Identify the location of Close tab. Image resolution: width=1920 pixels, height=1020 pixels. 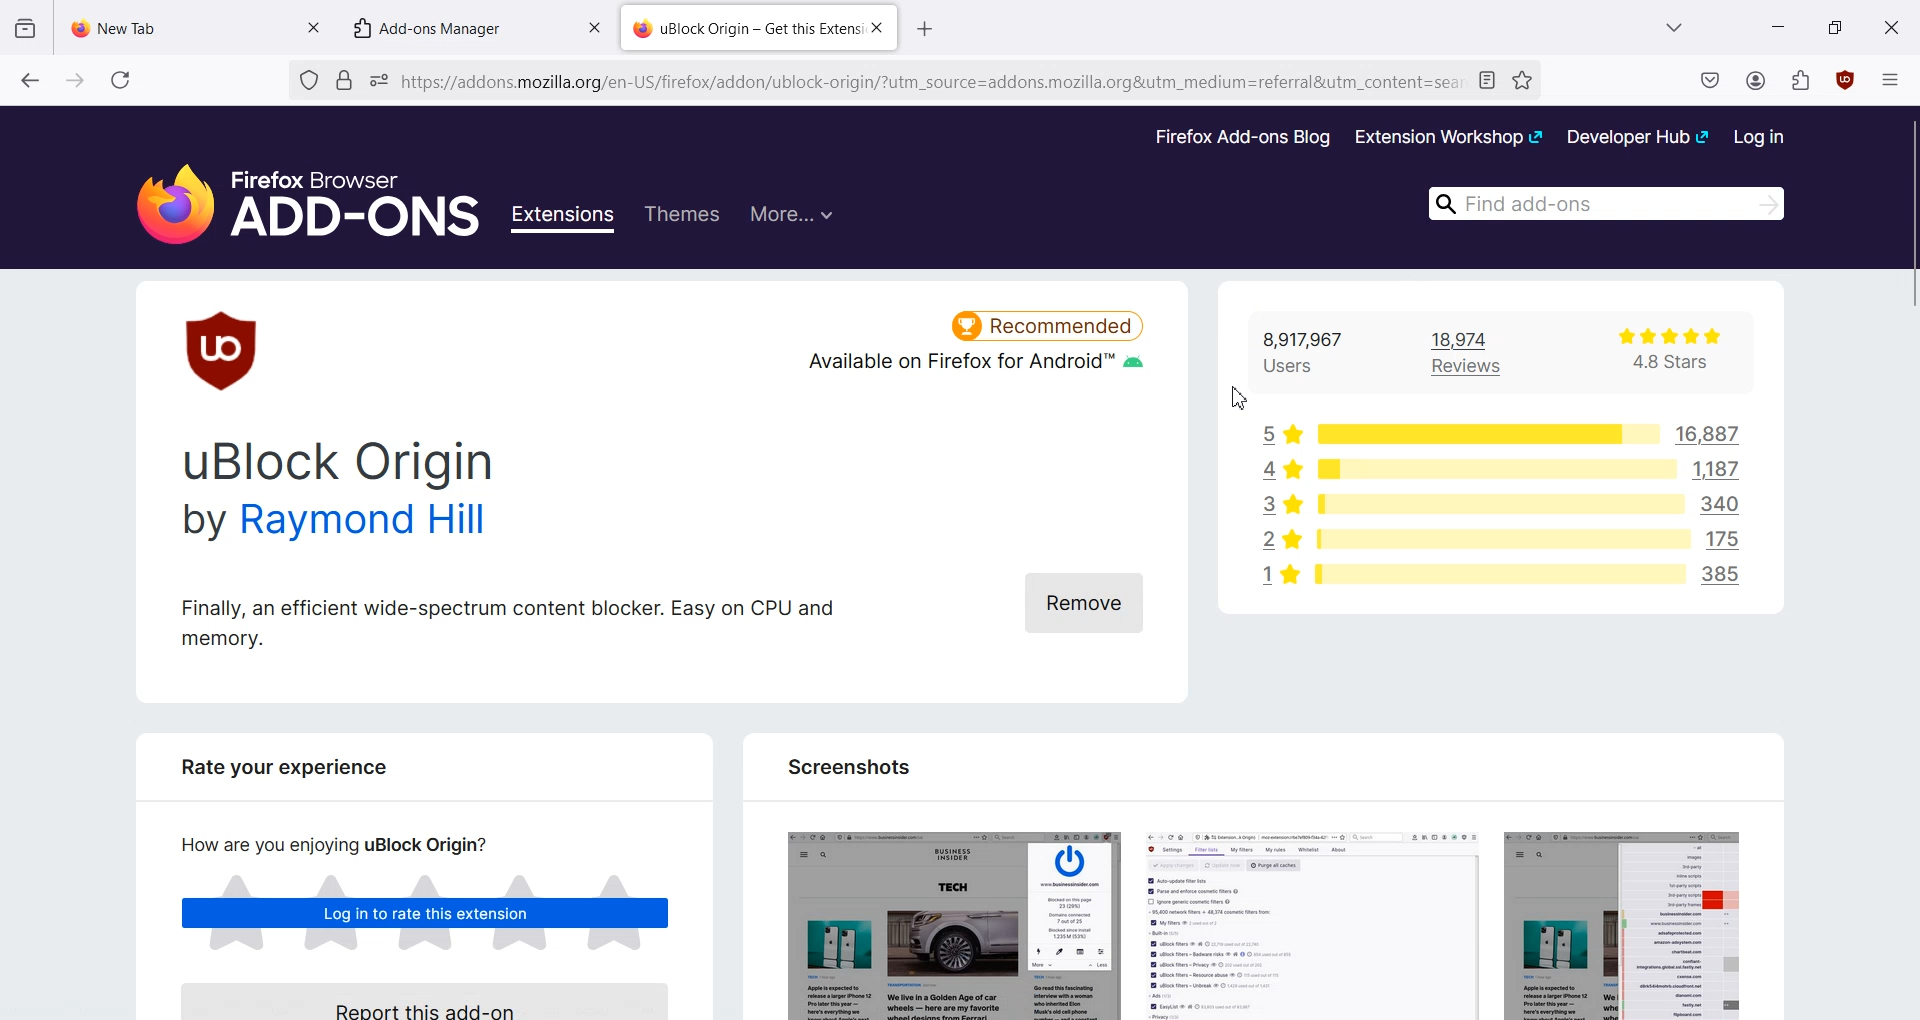
(313, 25).